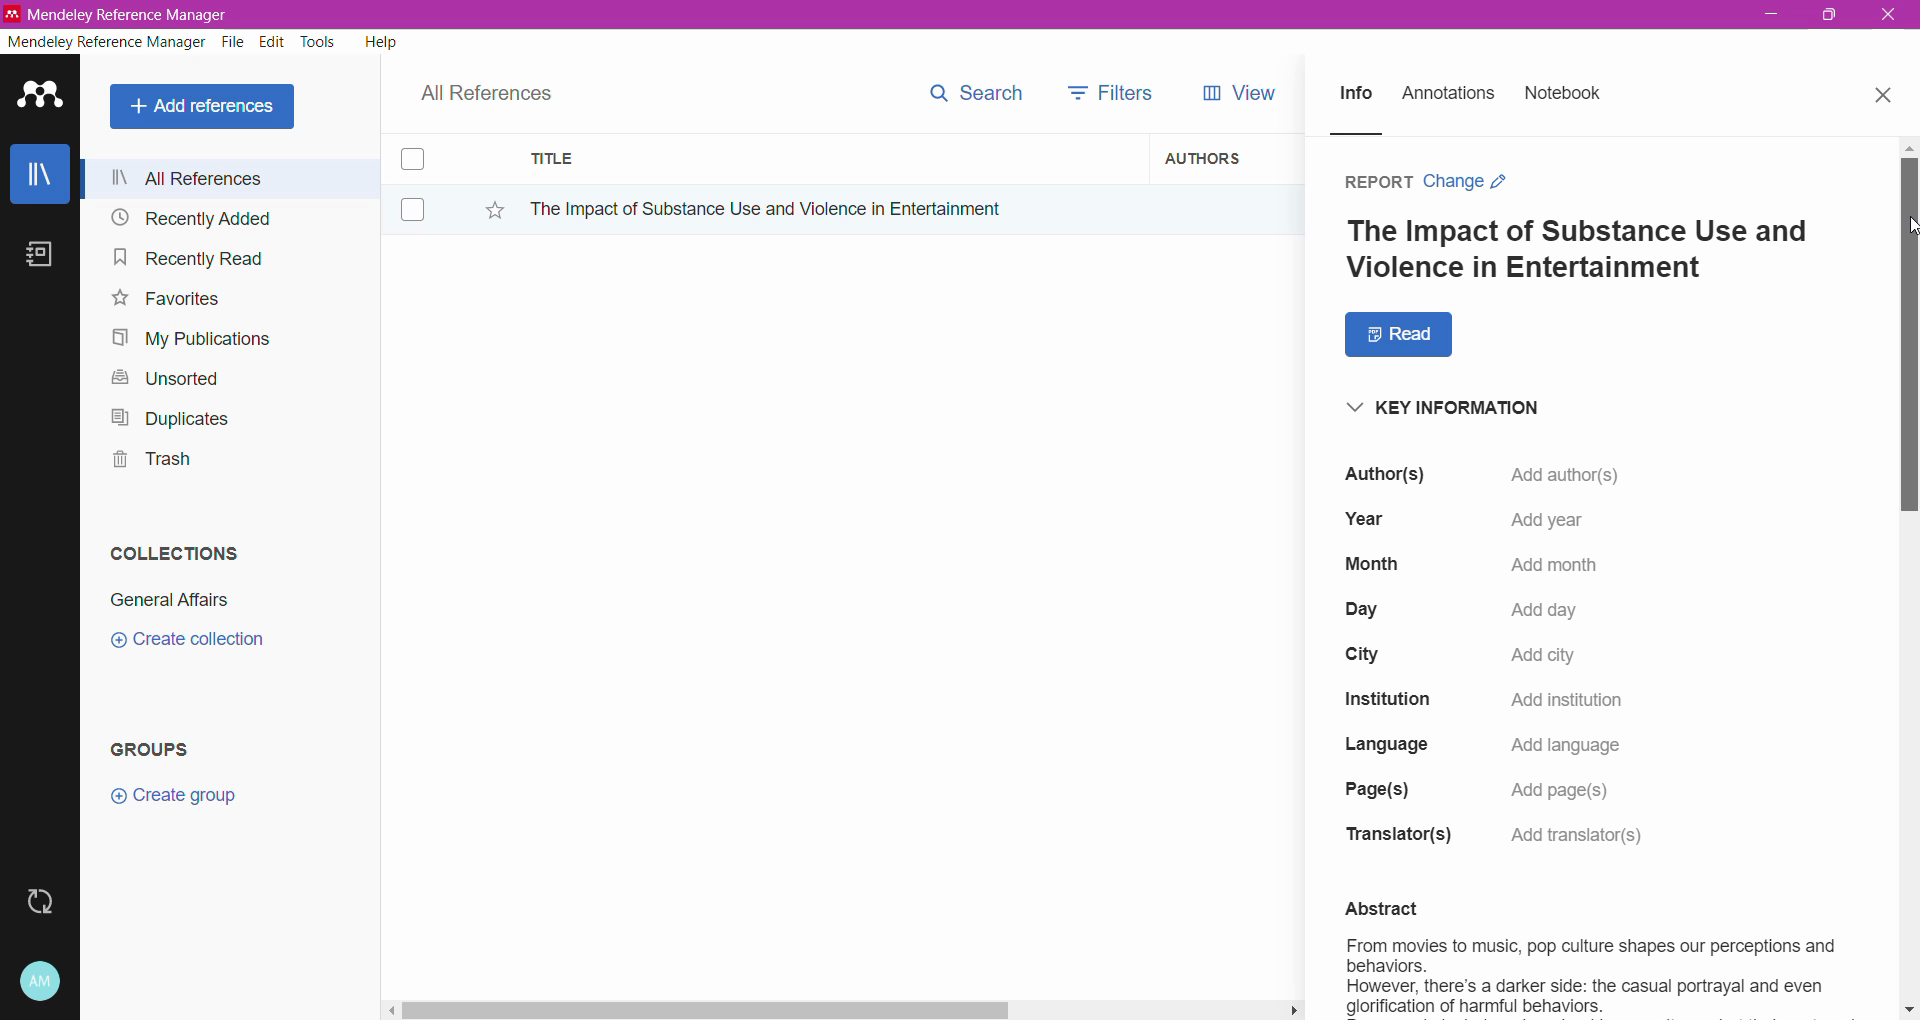 The width and height of the screenshot is (1920, 1020). I want to click on Groups, so click(158, 748).